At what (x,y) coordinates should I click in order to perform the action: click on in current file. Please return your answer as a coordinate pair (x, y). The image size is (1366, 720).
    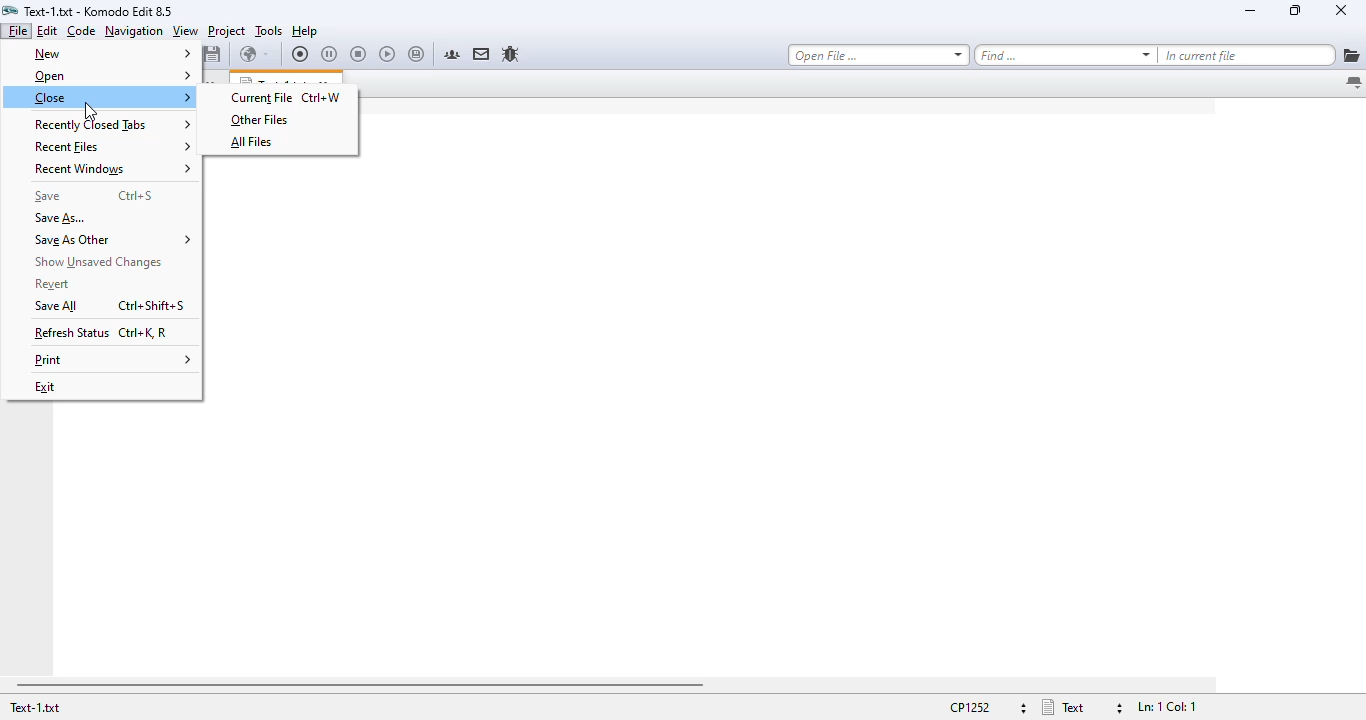
    Looking at the image, I should click on (1247, 55).